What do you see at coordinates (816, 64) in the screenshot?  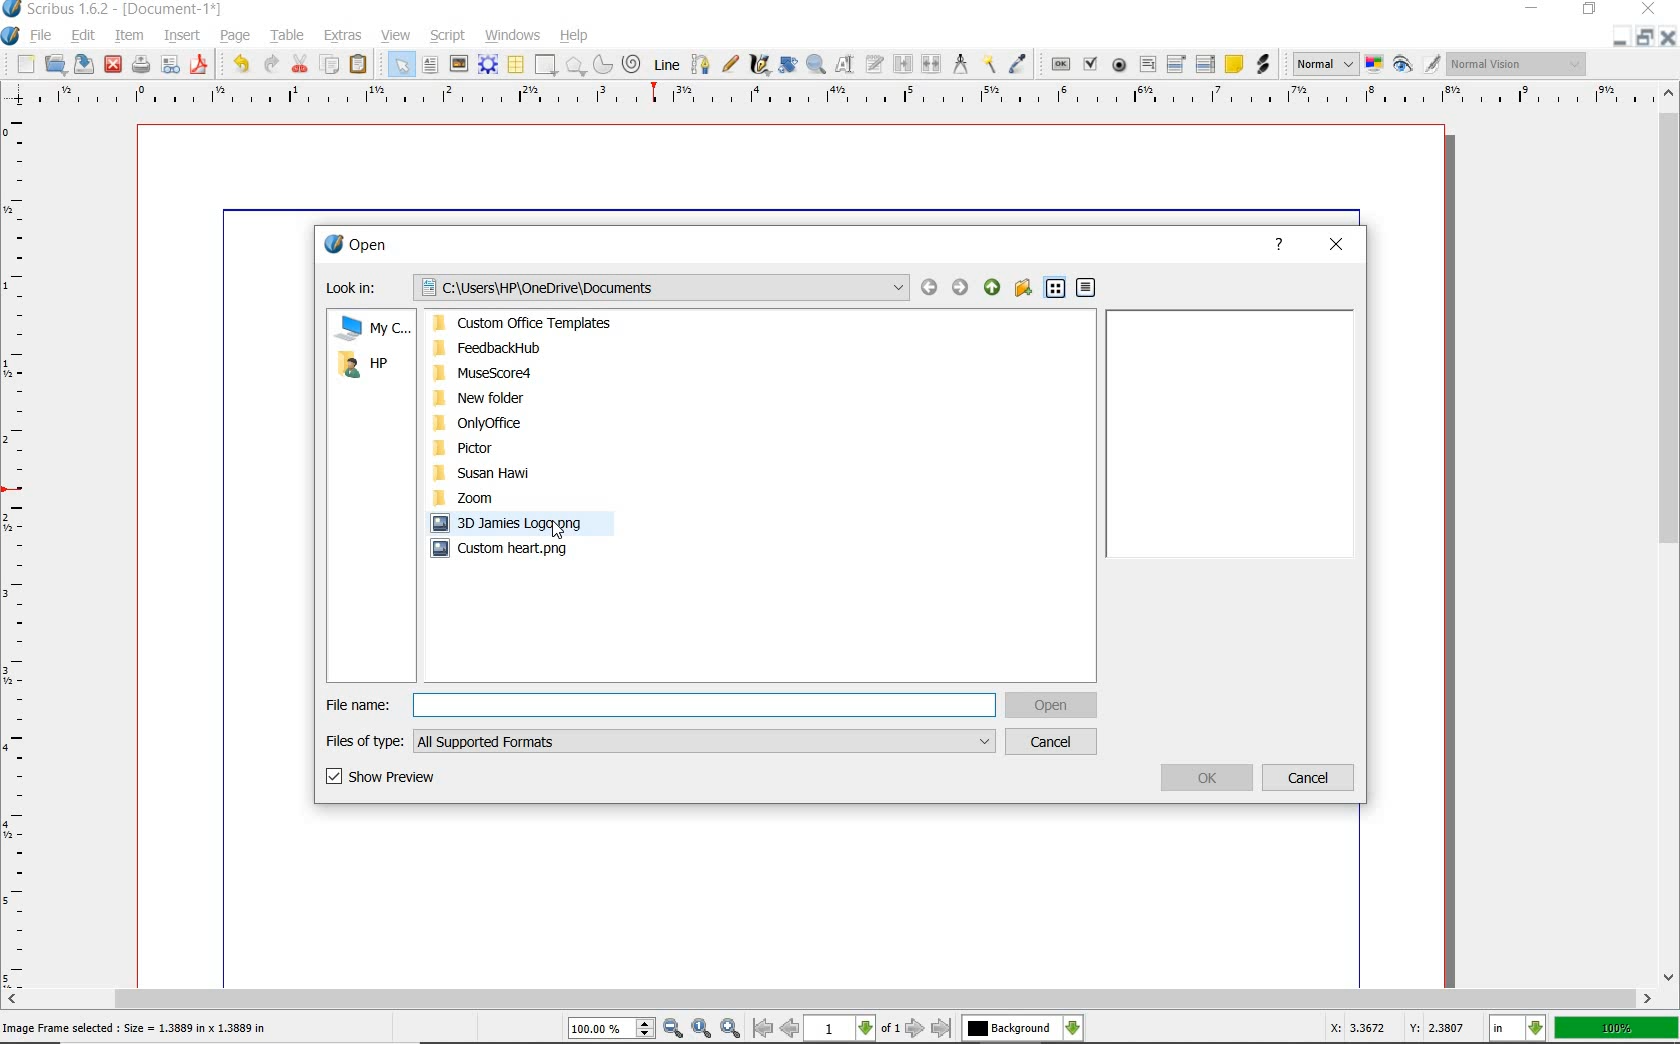 I see `zoom in or zoom out` at bounding box center [816, 64].